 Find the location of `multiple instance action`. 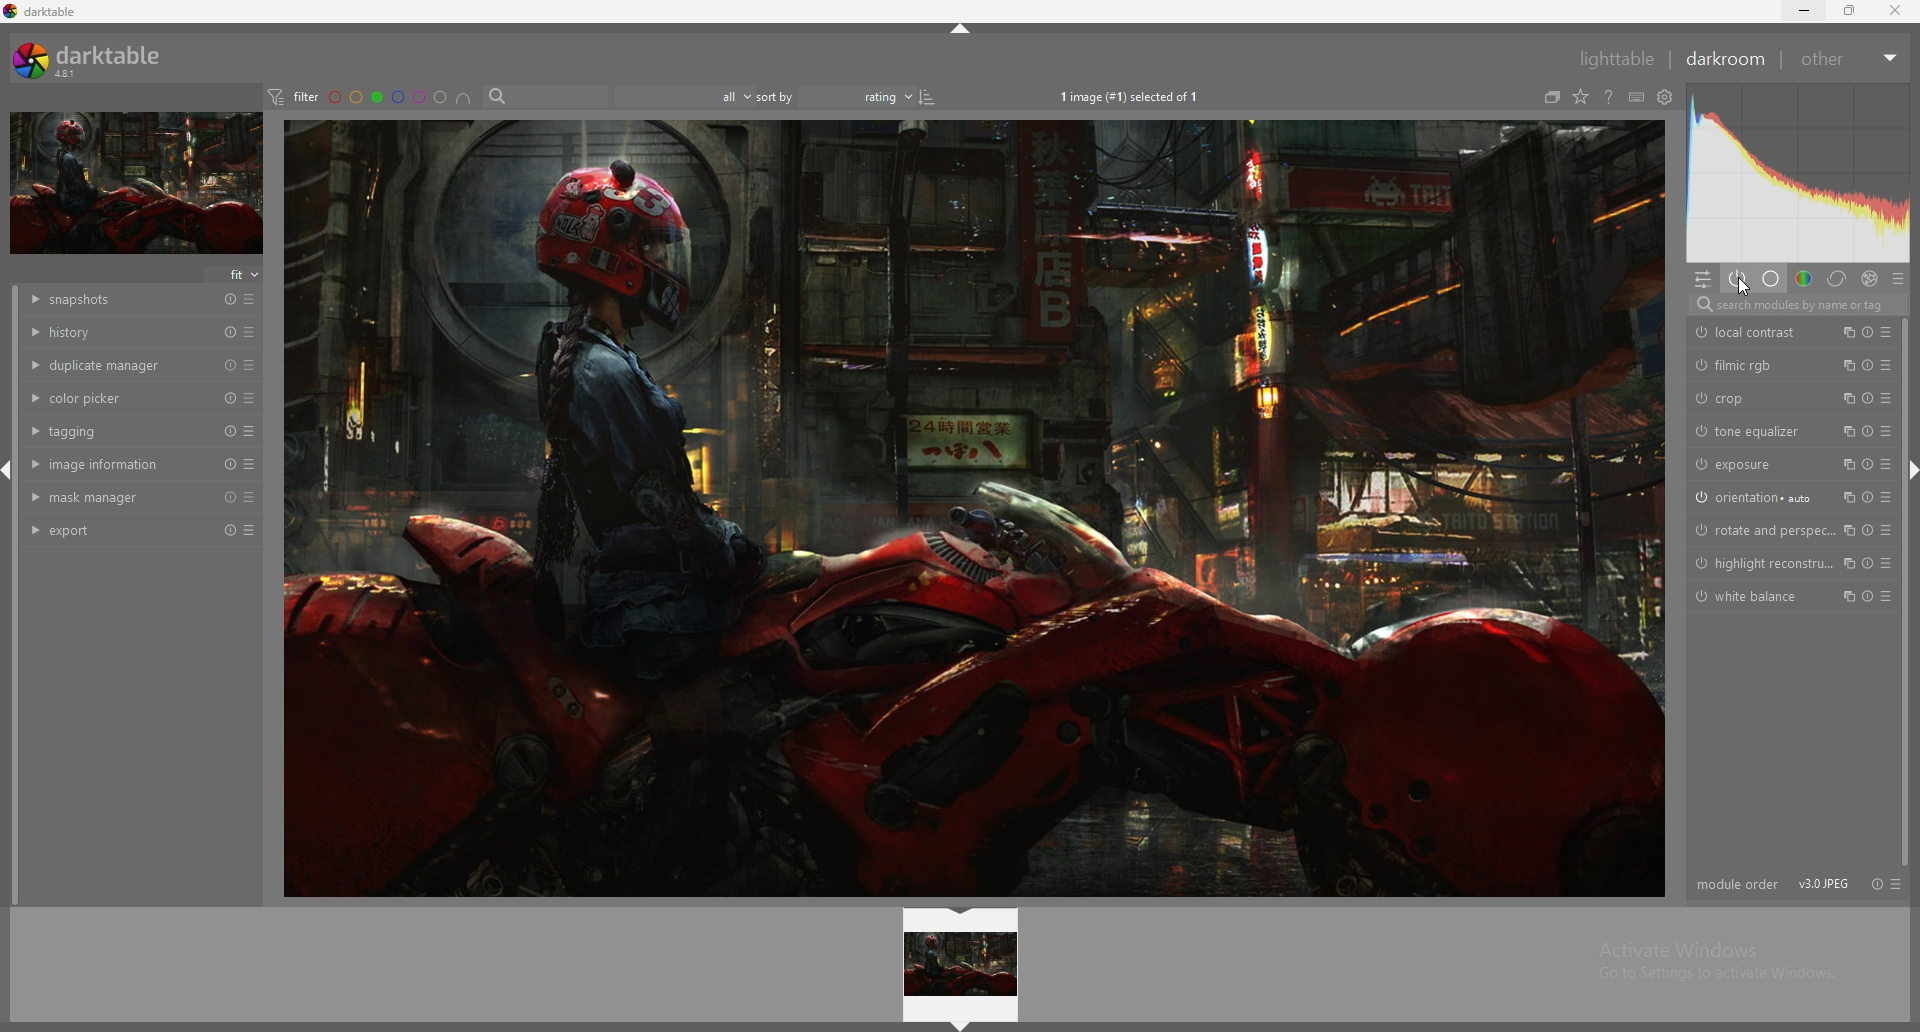

multiple instance action is located at coordinates (1849, 334).